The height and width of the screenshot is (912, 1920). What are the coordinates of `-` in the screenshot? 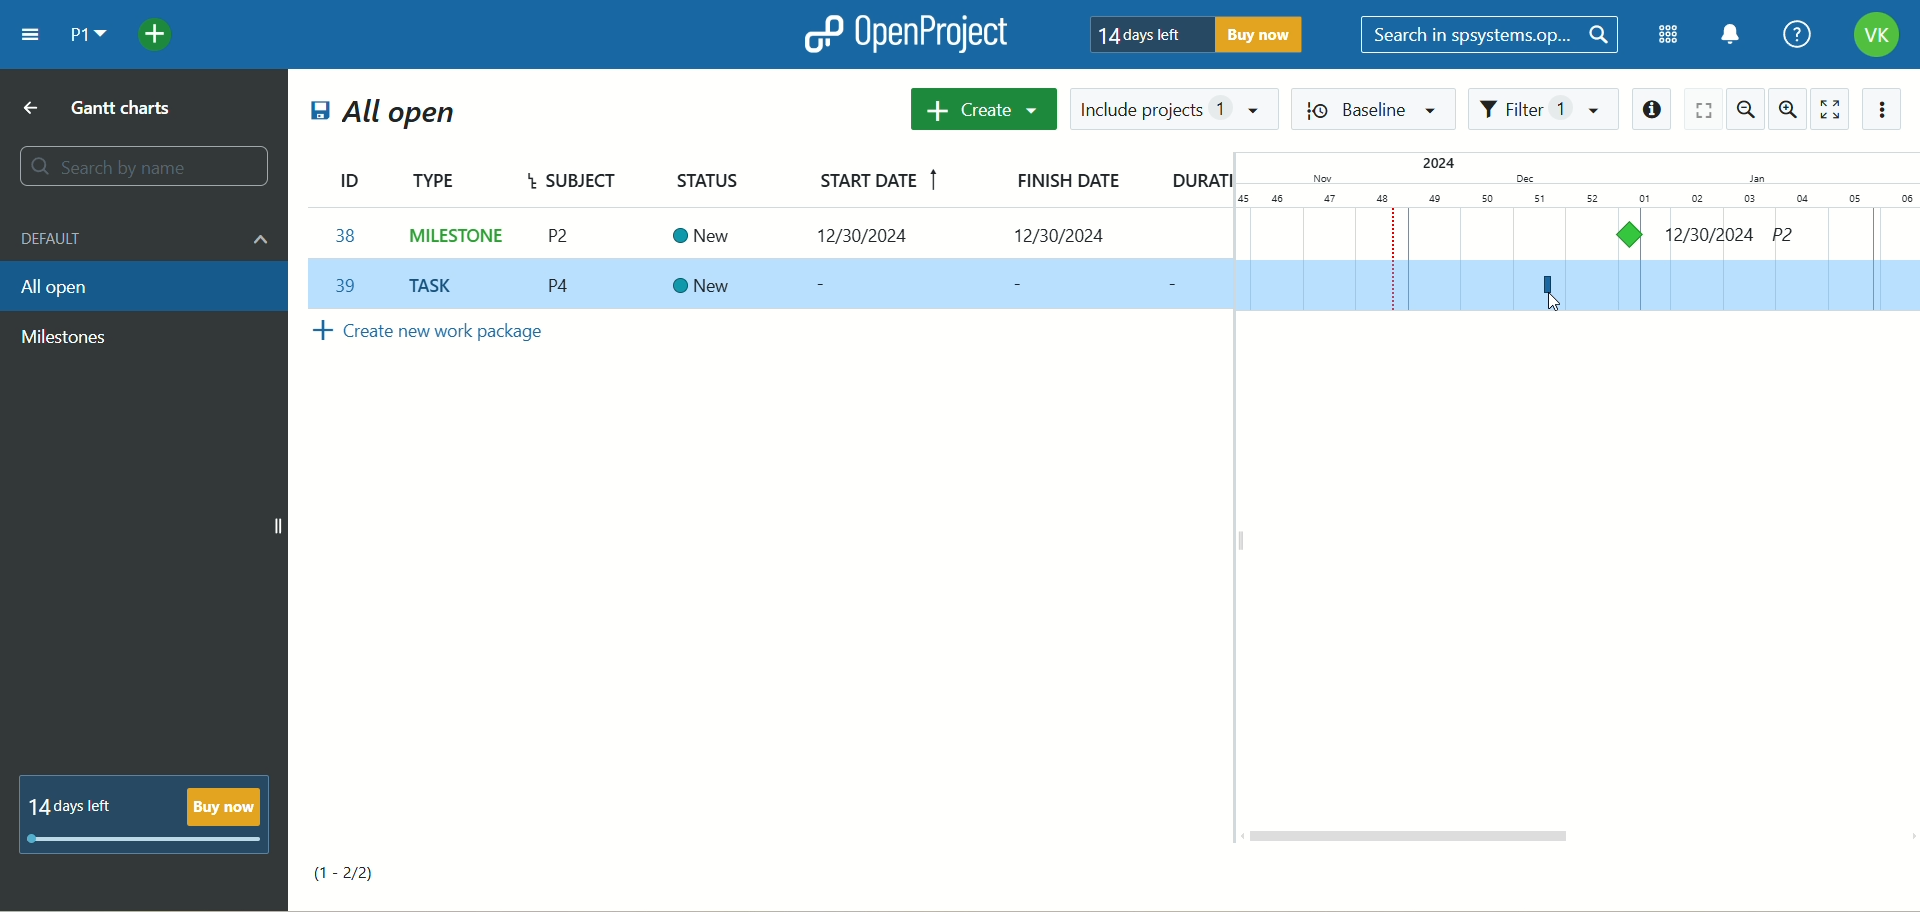 It's located at (1022, 285).